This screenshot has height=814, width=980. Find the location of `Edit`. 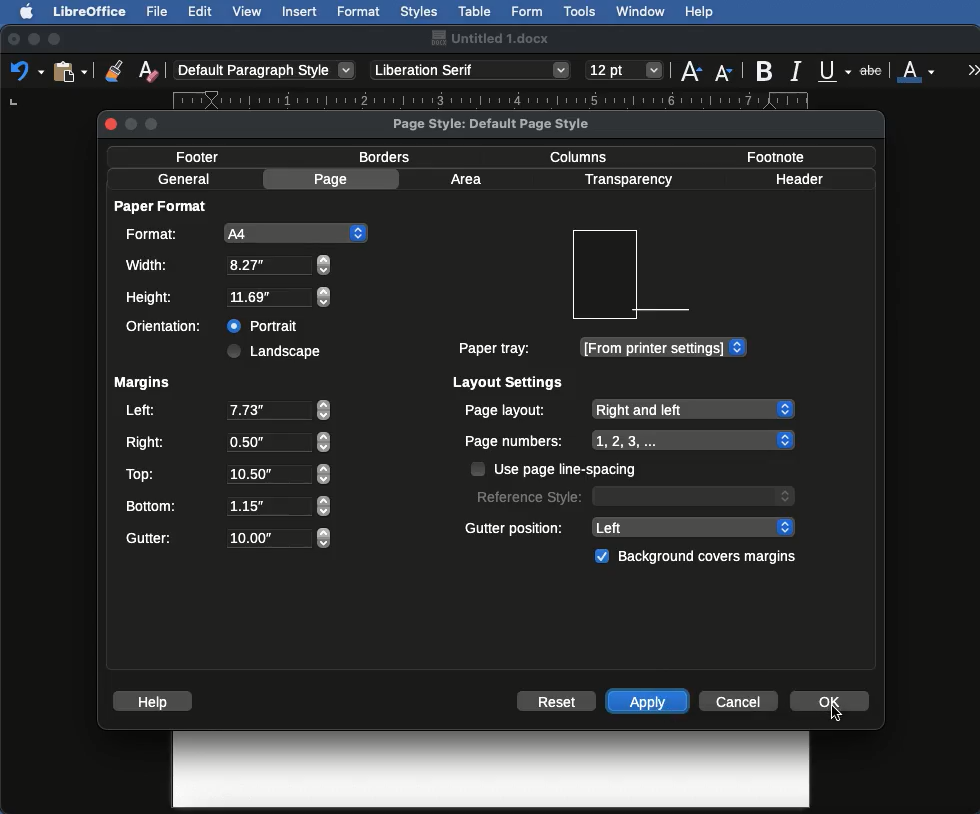

Edit is located at coordinates (200, 11).